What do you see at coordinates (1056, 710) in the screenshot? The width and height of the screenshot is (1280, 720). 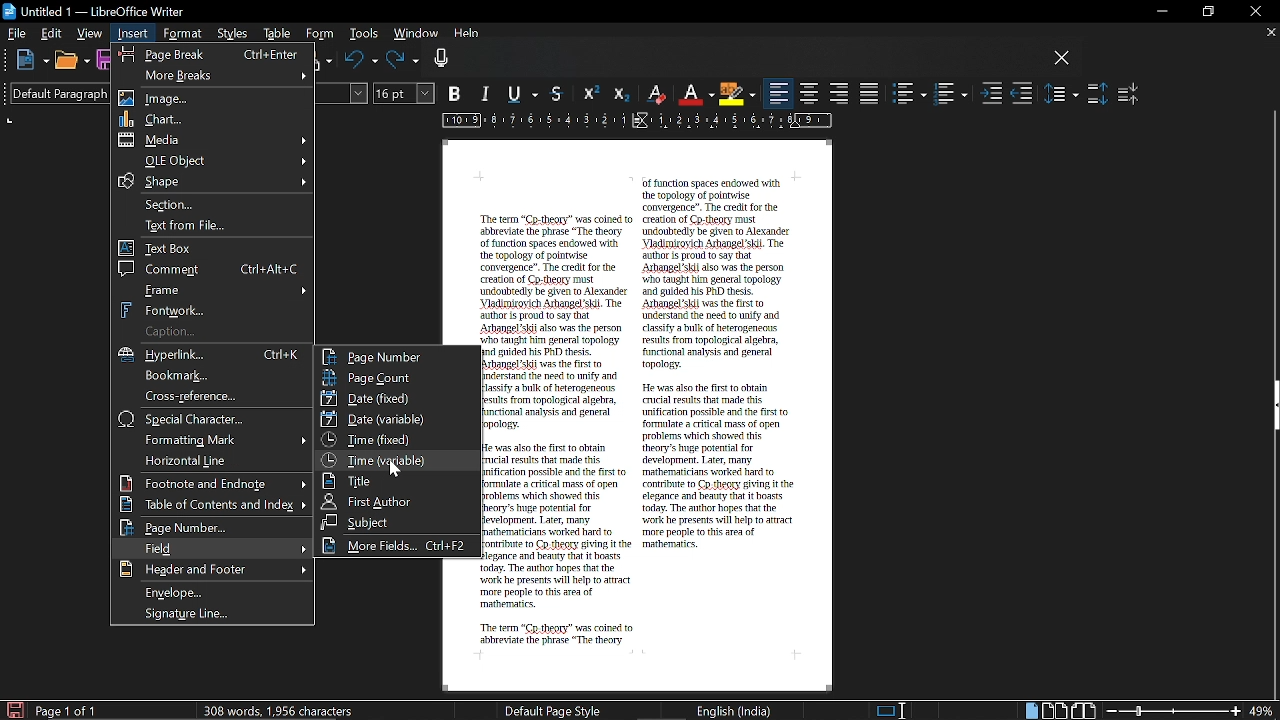 I see `Double page view` at bounding box center [1056, 710].